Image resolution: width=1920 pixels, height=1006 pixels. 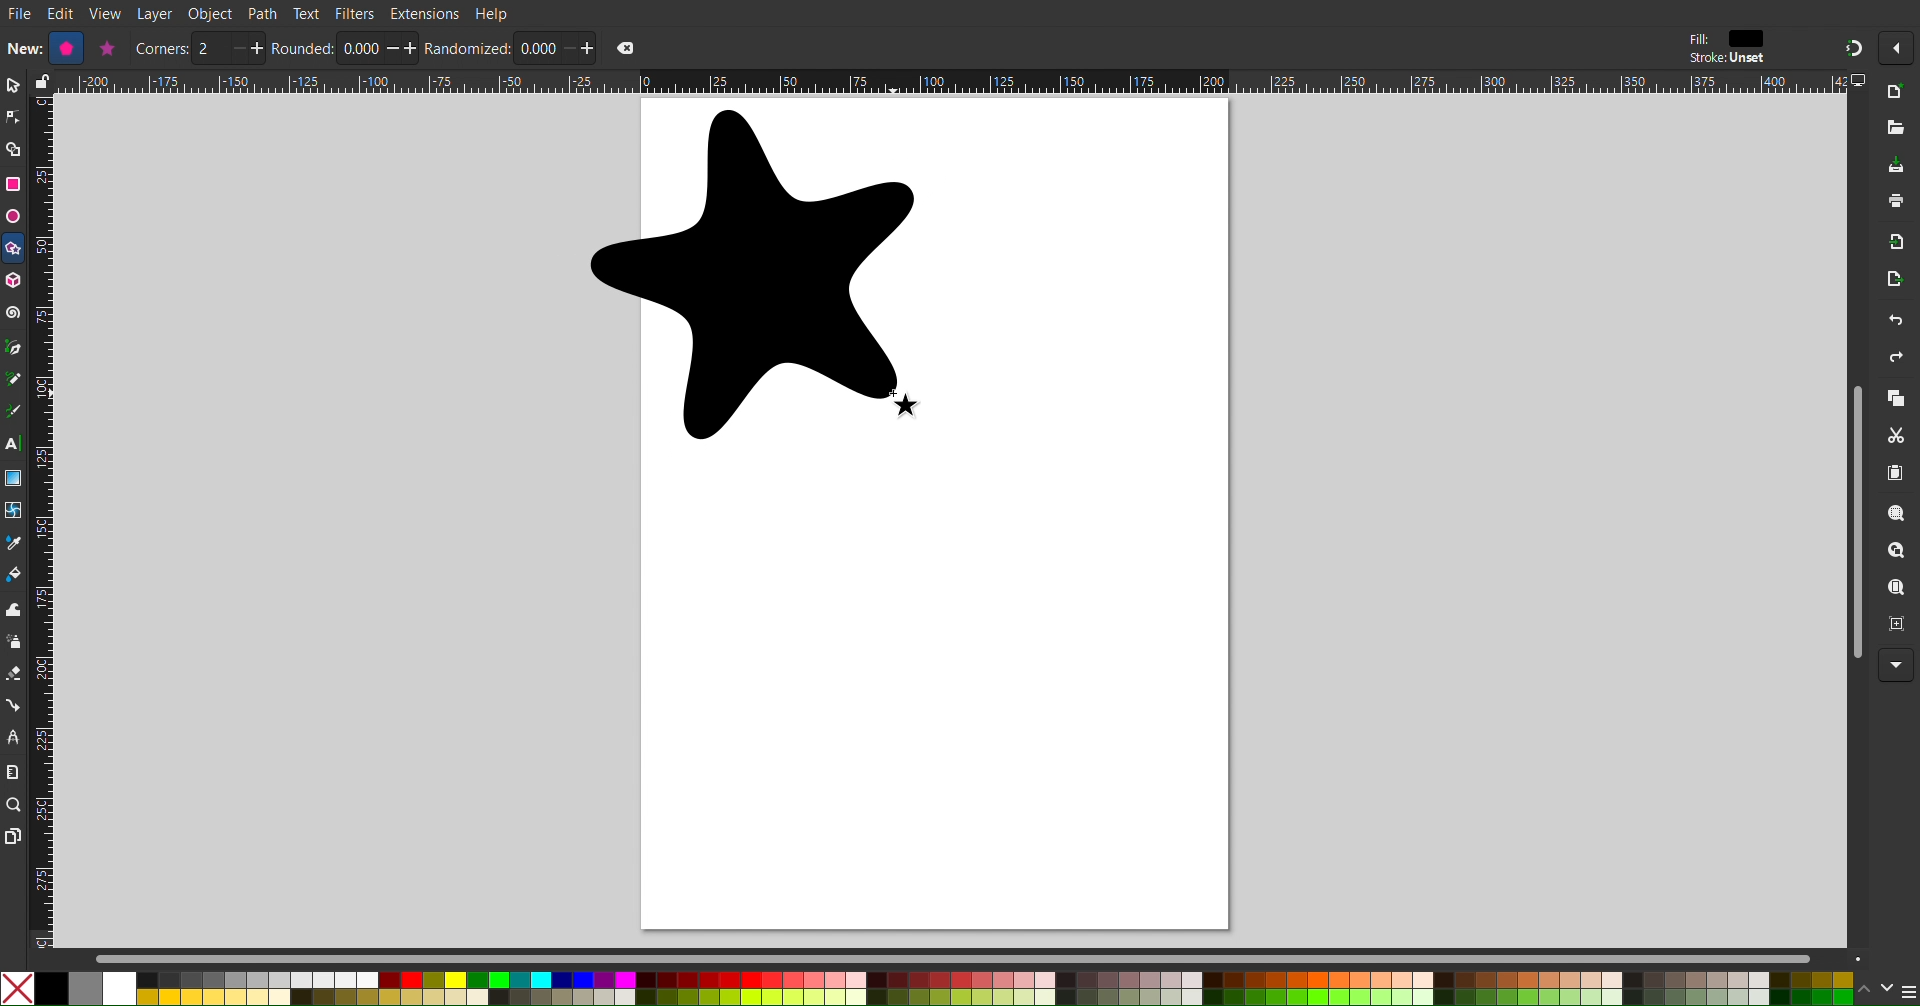 I want to click on Edit, so click(x=63, y=14).